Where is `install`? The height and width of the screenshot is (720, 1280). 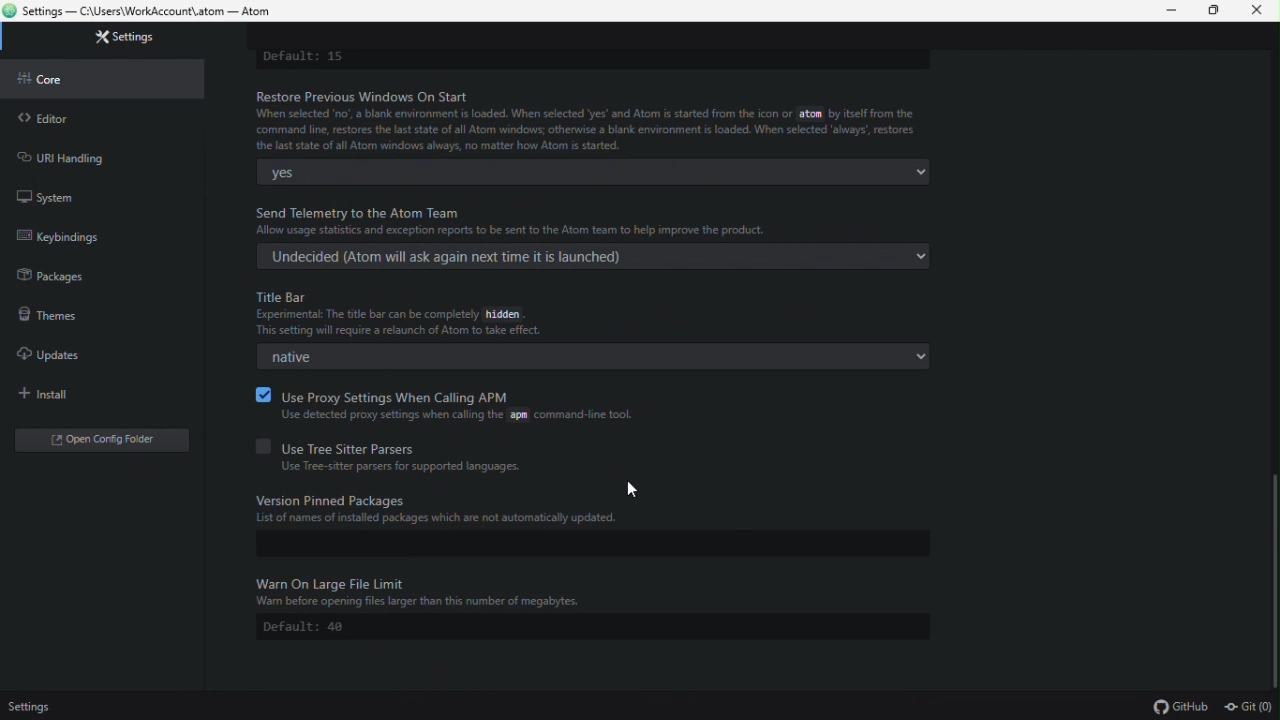
install is located at coordinates (51, 394).